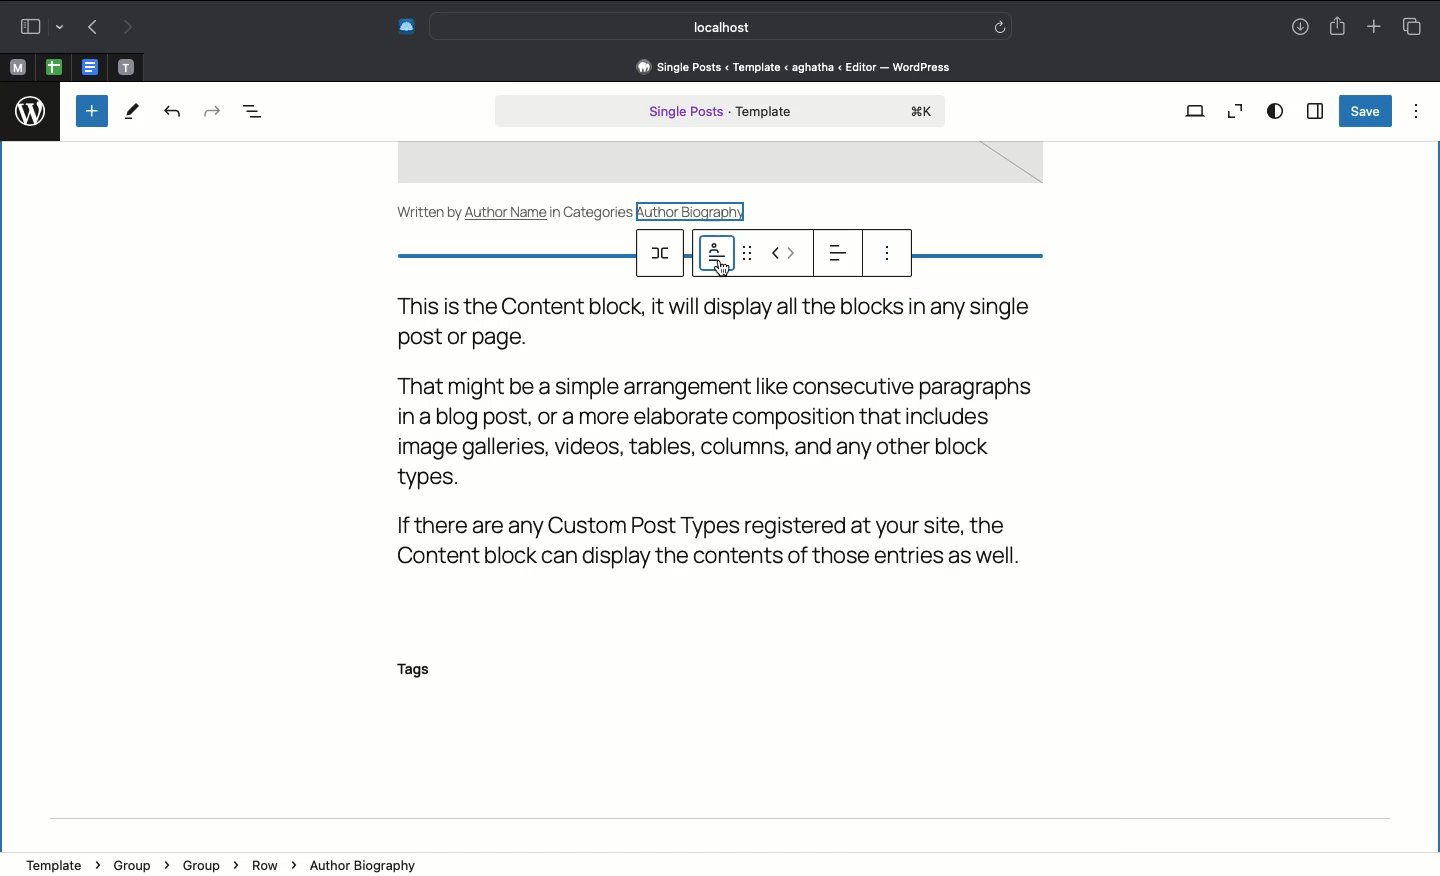 This screenshot has width=1440, height=876. What do you see at coordinates (207, 864) in the screenshot?
I see `Group` at bounding box center [207, 864].